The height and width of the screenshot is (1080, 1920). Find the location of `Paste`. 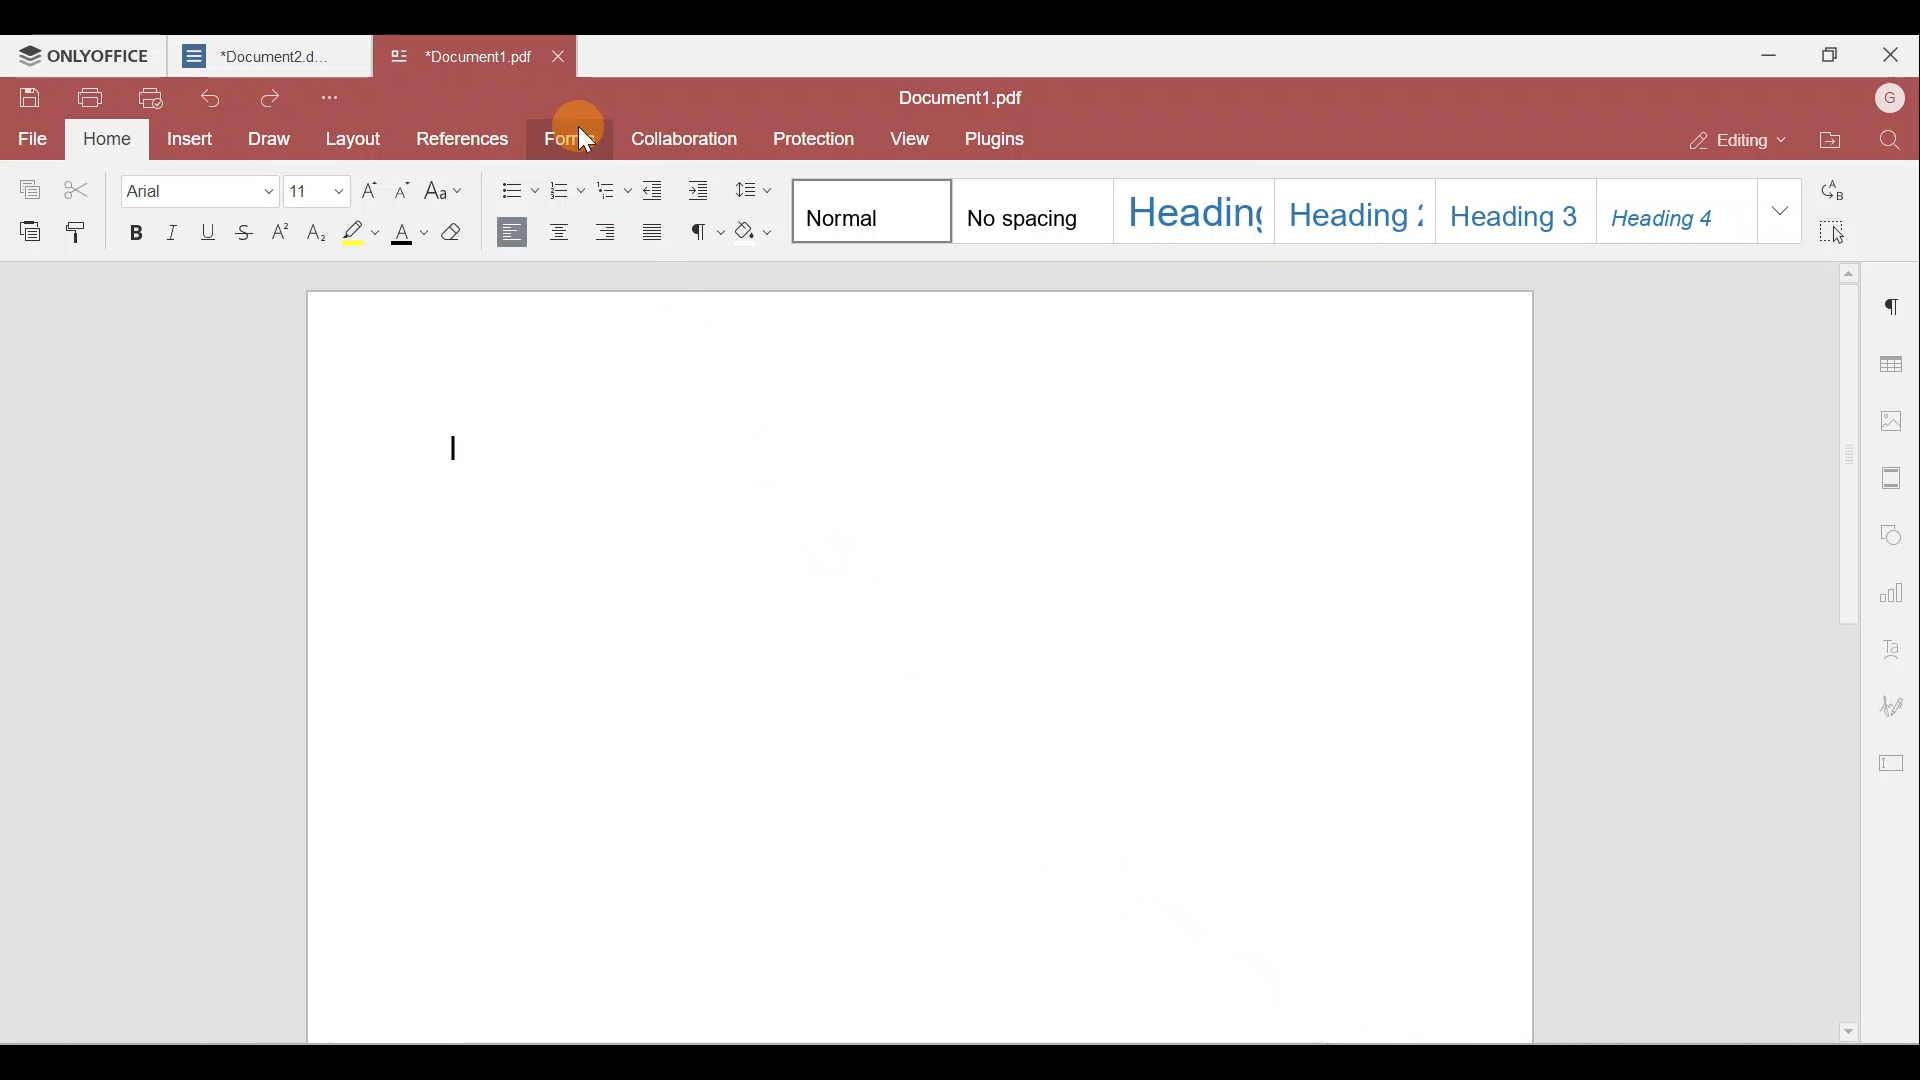

Paste is located at coordinates (25, 230).